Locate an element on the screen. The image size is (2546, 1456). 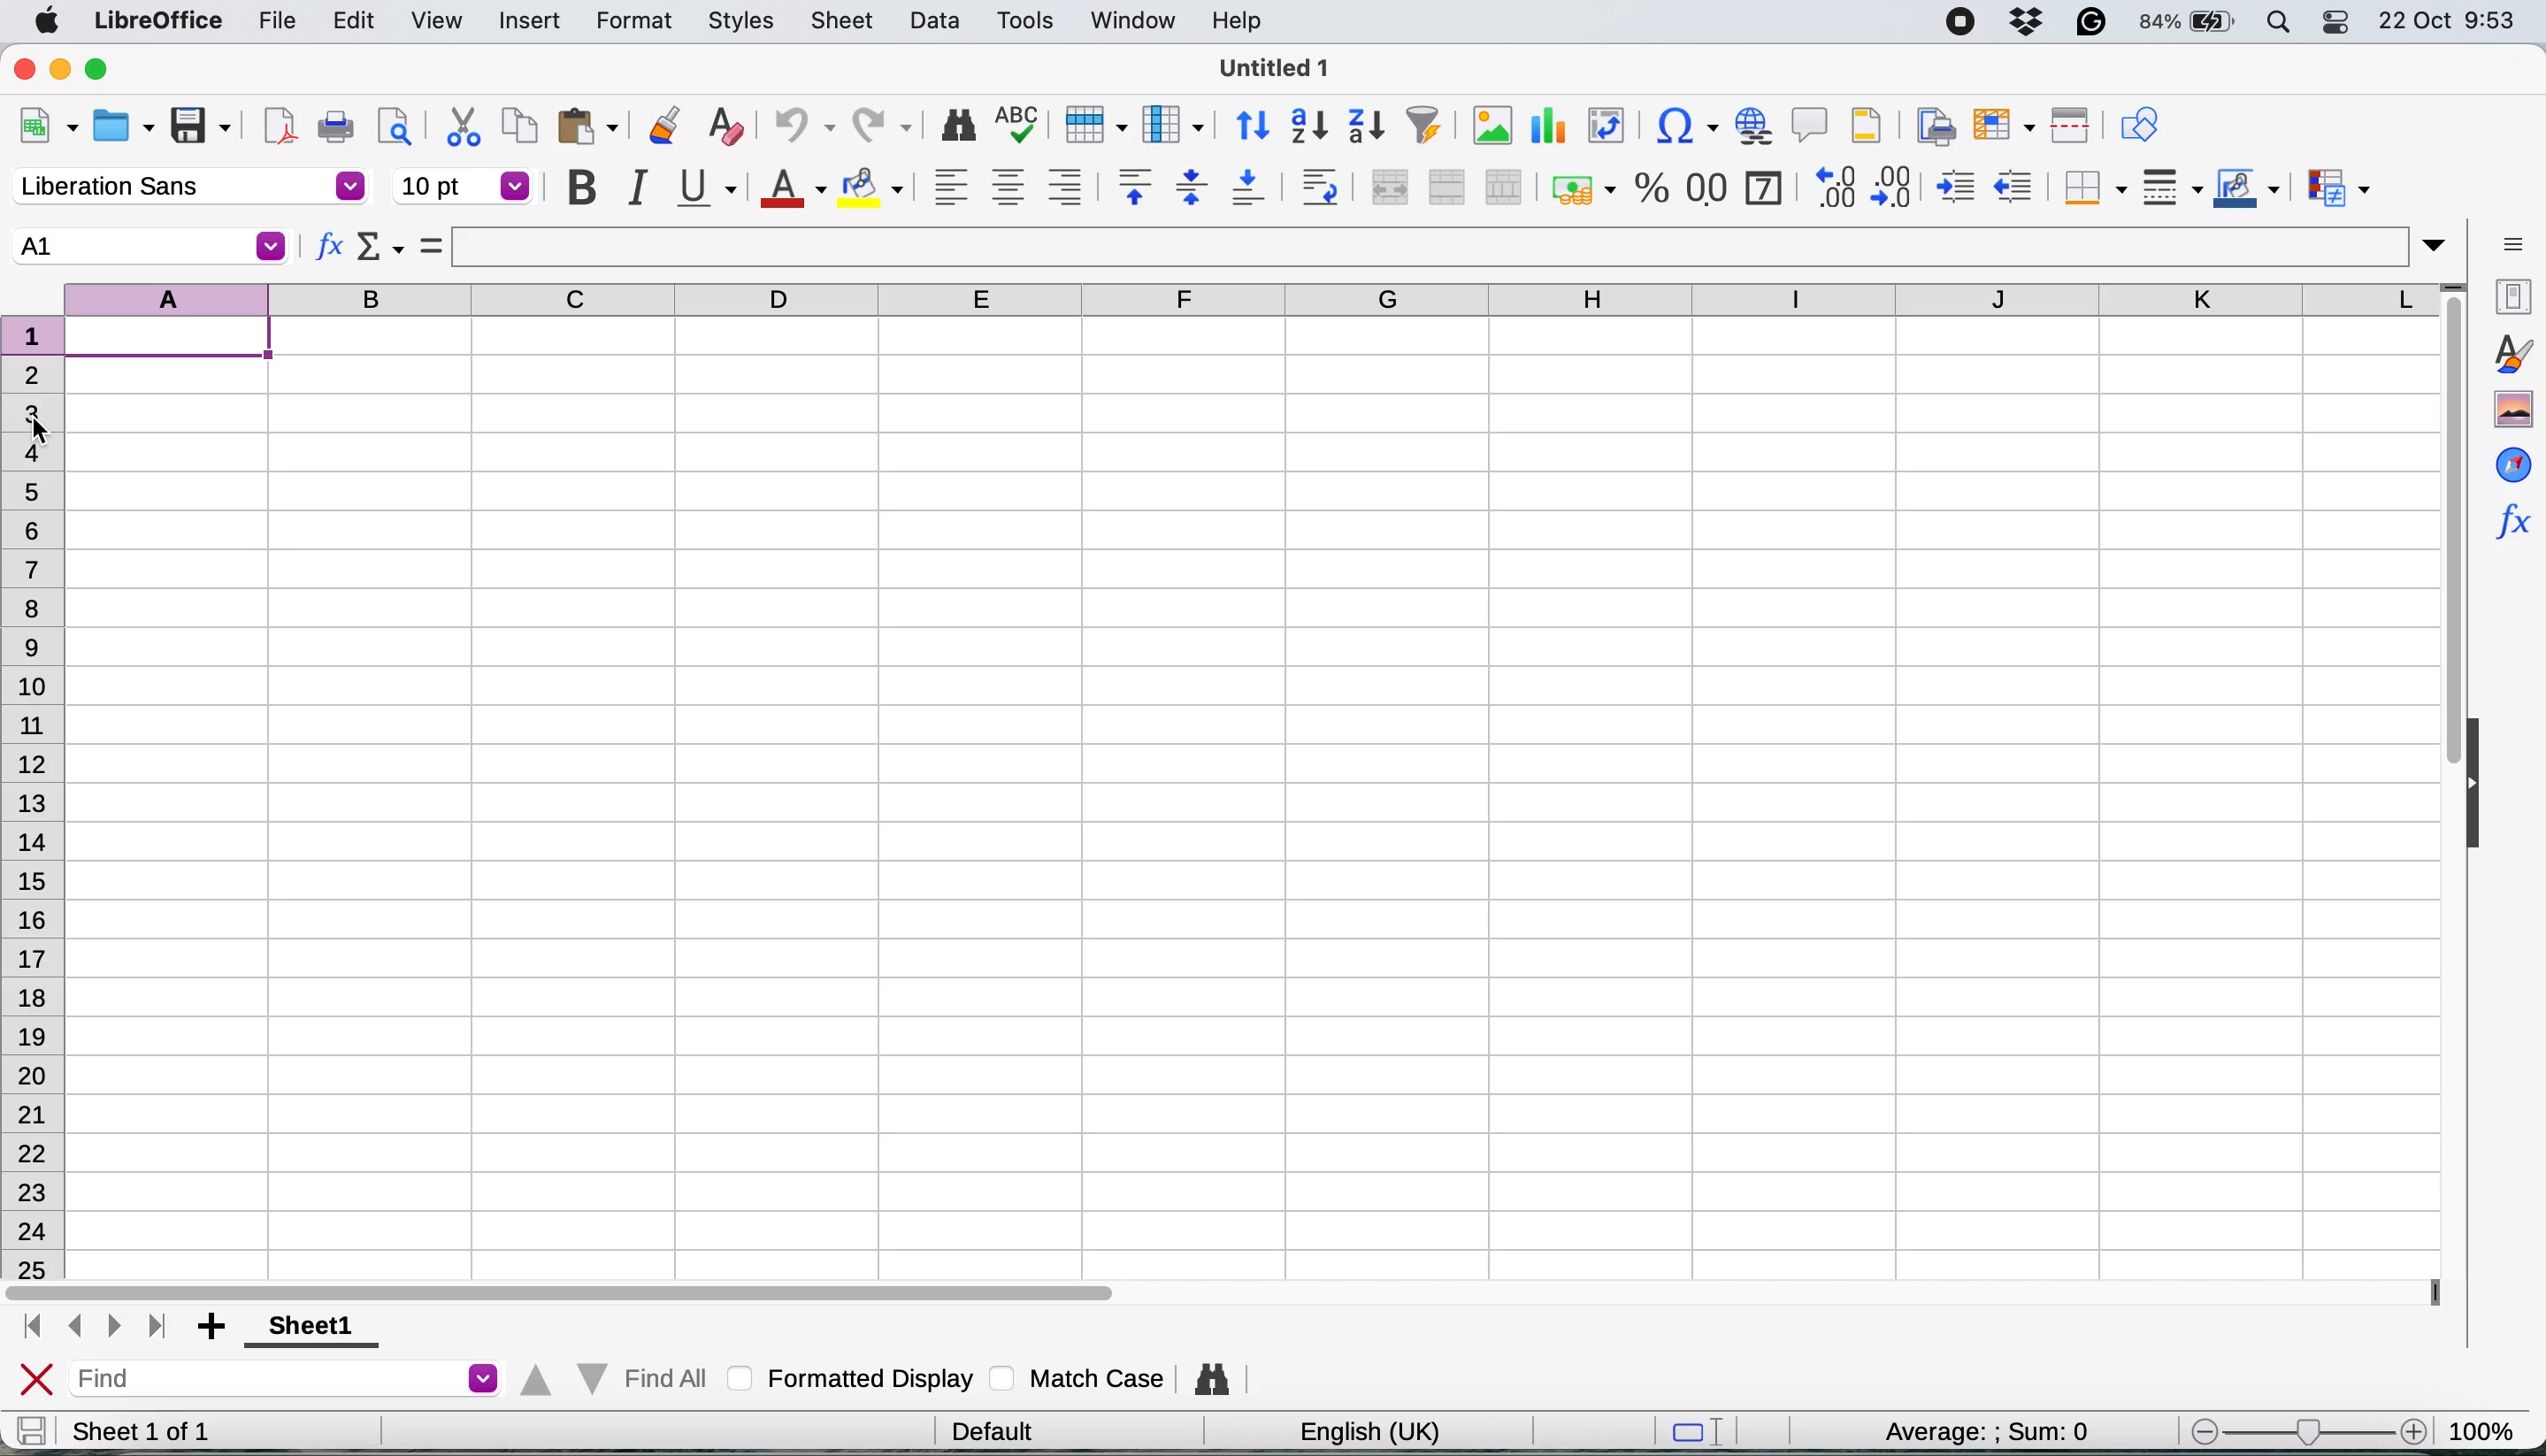
selected cell is located at coordinates (147, 246).